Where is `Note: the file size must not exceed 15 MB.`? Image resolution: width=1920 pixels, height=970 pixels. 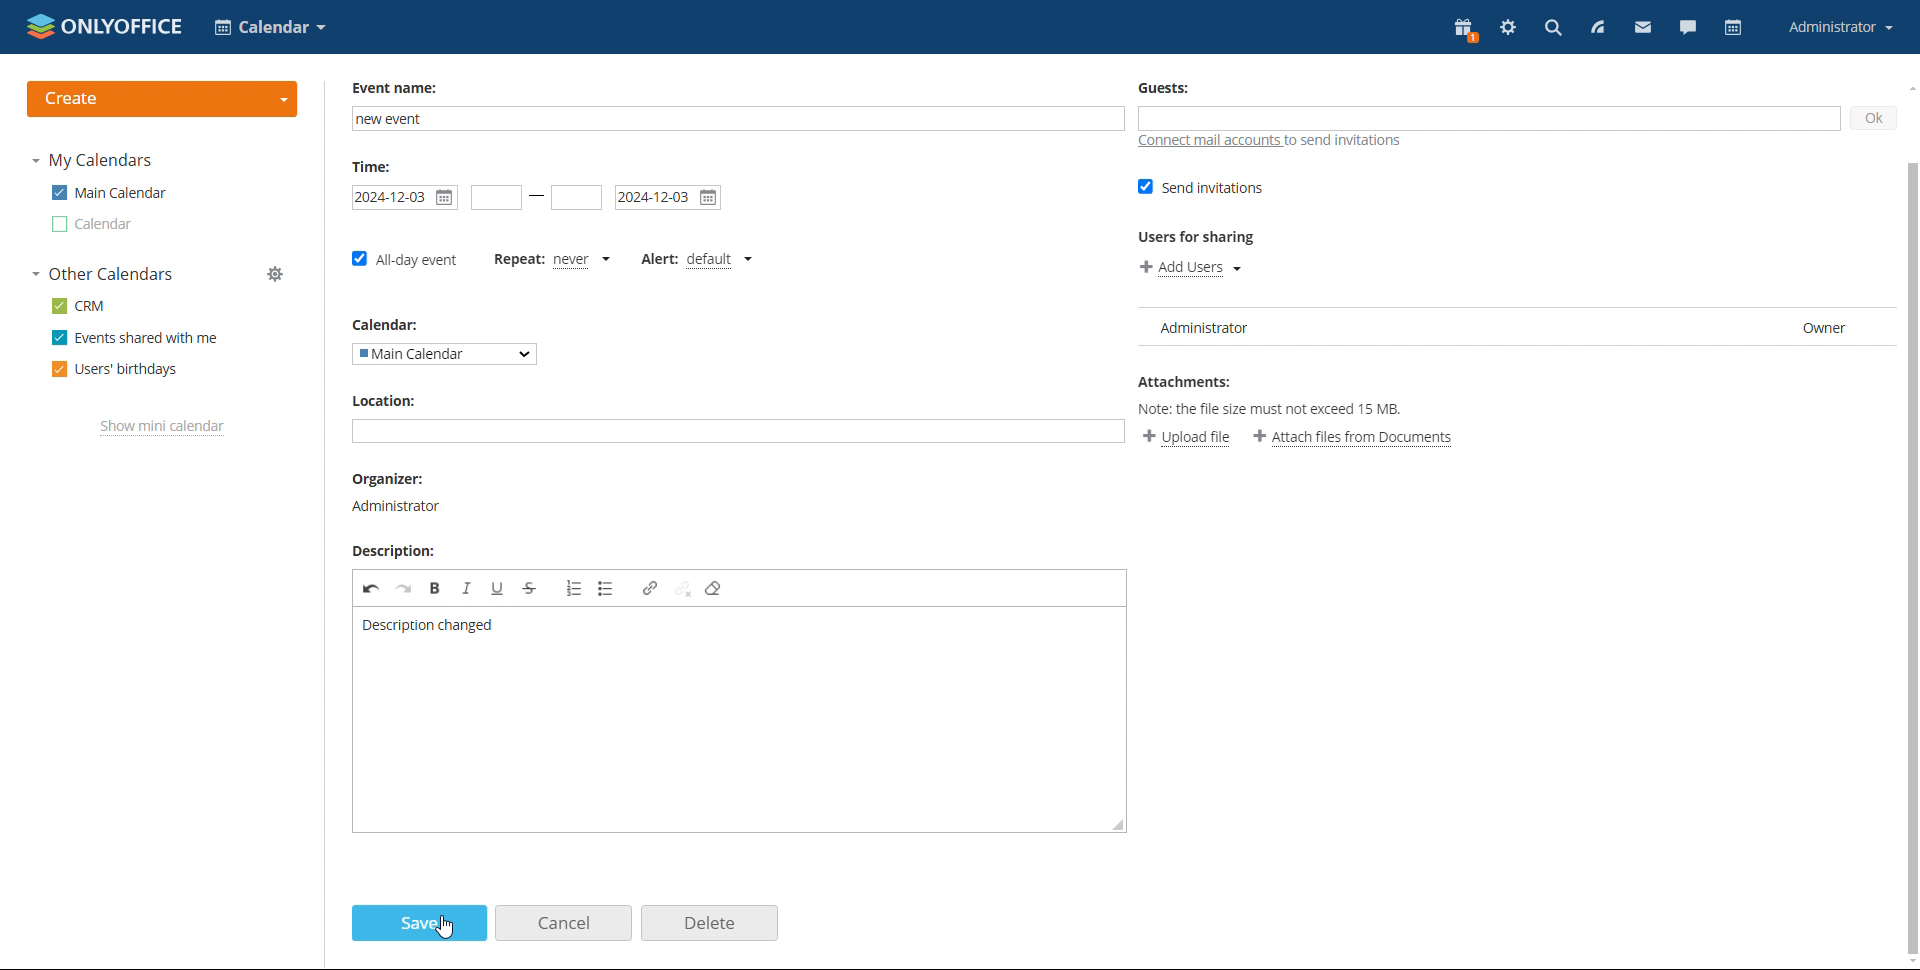 Note: the file size must not exceed 15 MB. is located at coordinates (1275, 409).